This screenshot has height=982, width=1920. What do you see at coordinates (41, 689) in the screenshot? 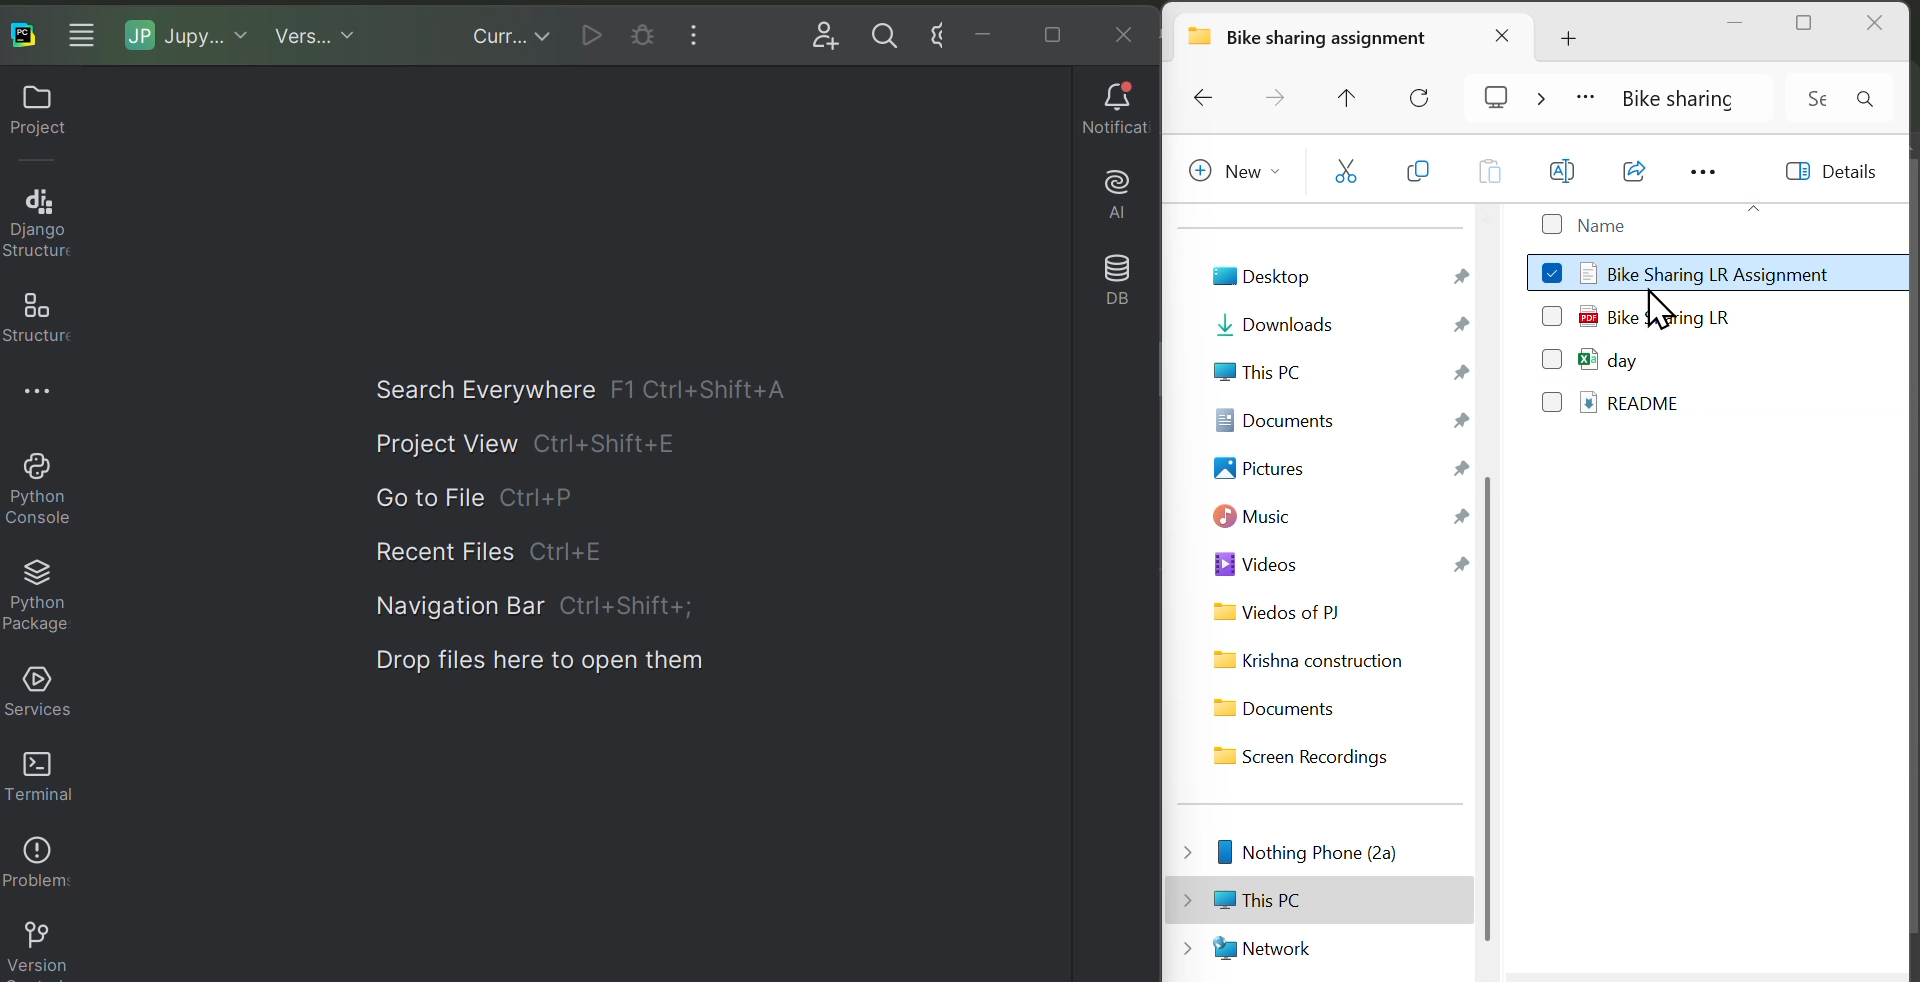
I see `Services` at bounding box center [41, 689].